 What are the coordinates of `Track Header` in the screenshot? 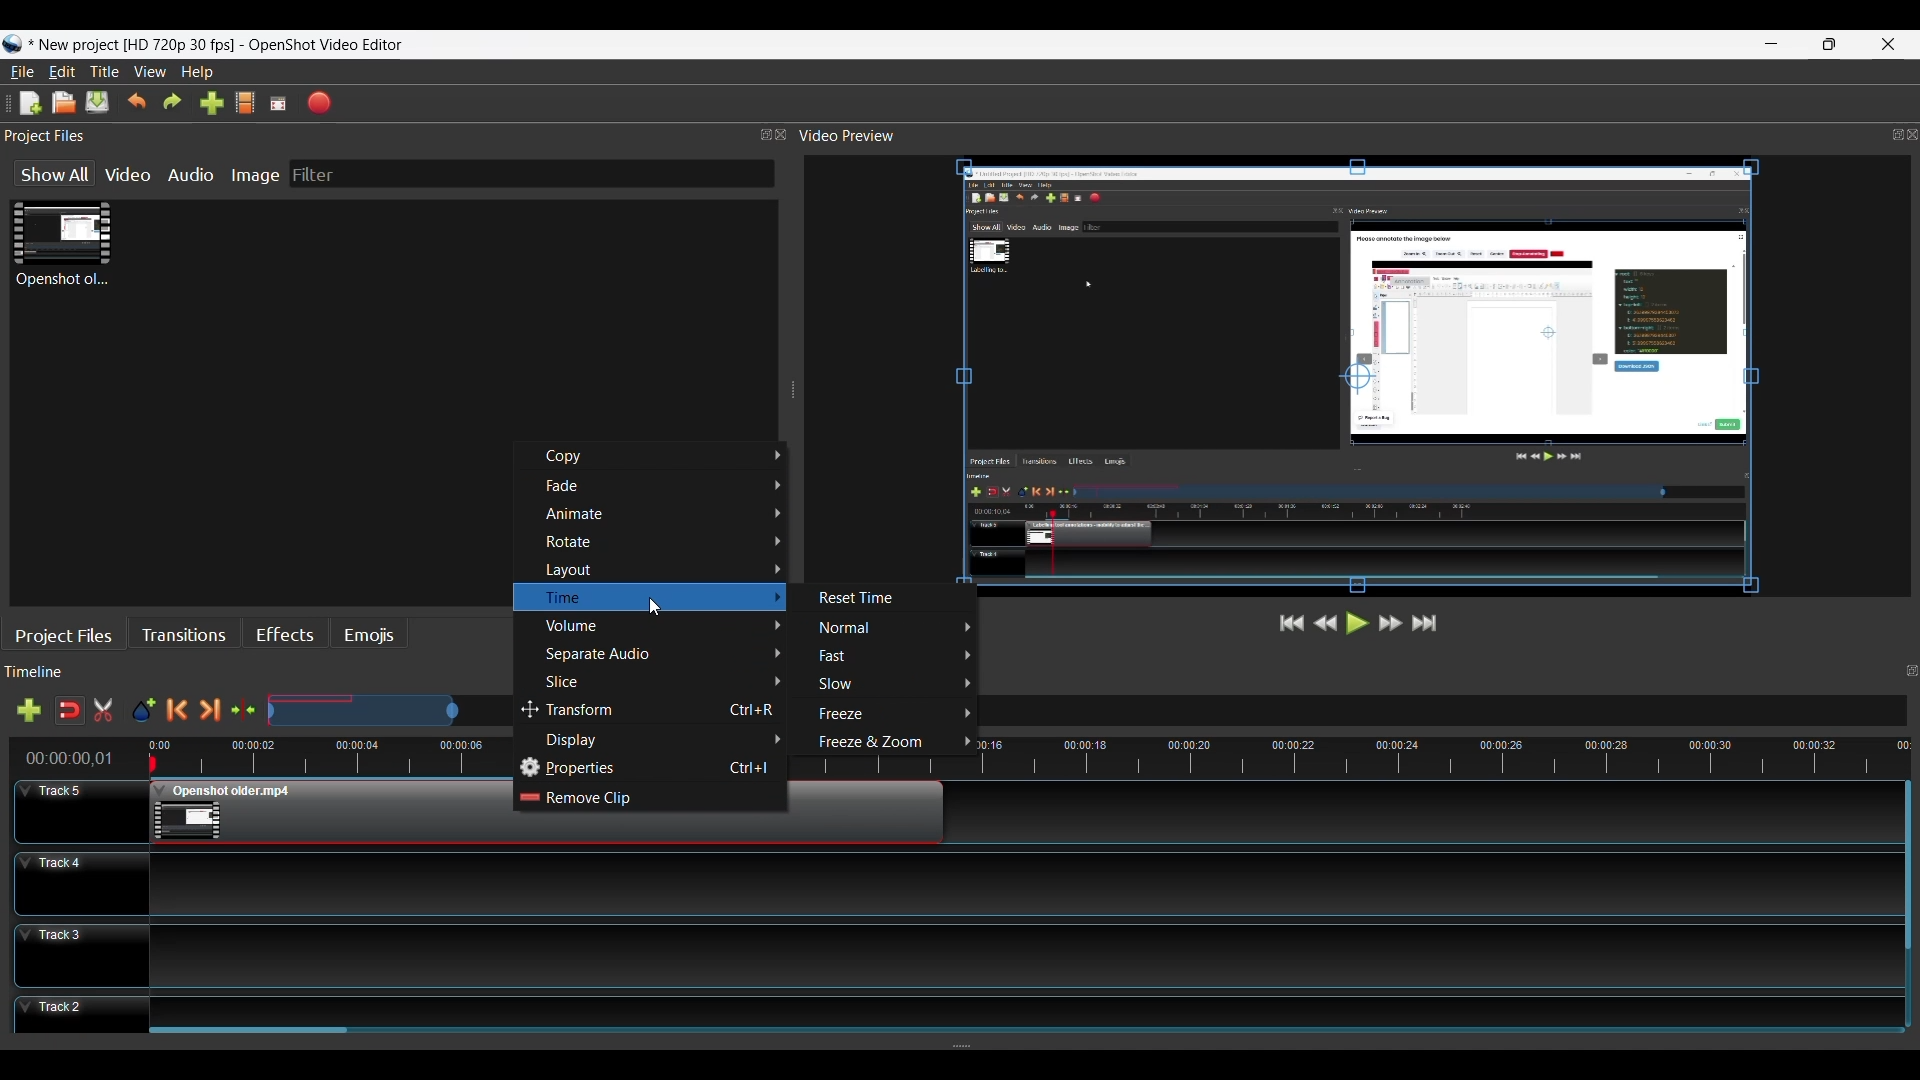 It's located at (83, 954).